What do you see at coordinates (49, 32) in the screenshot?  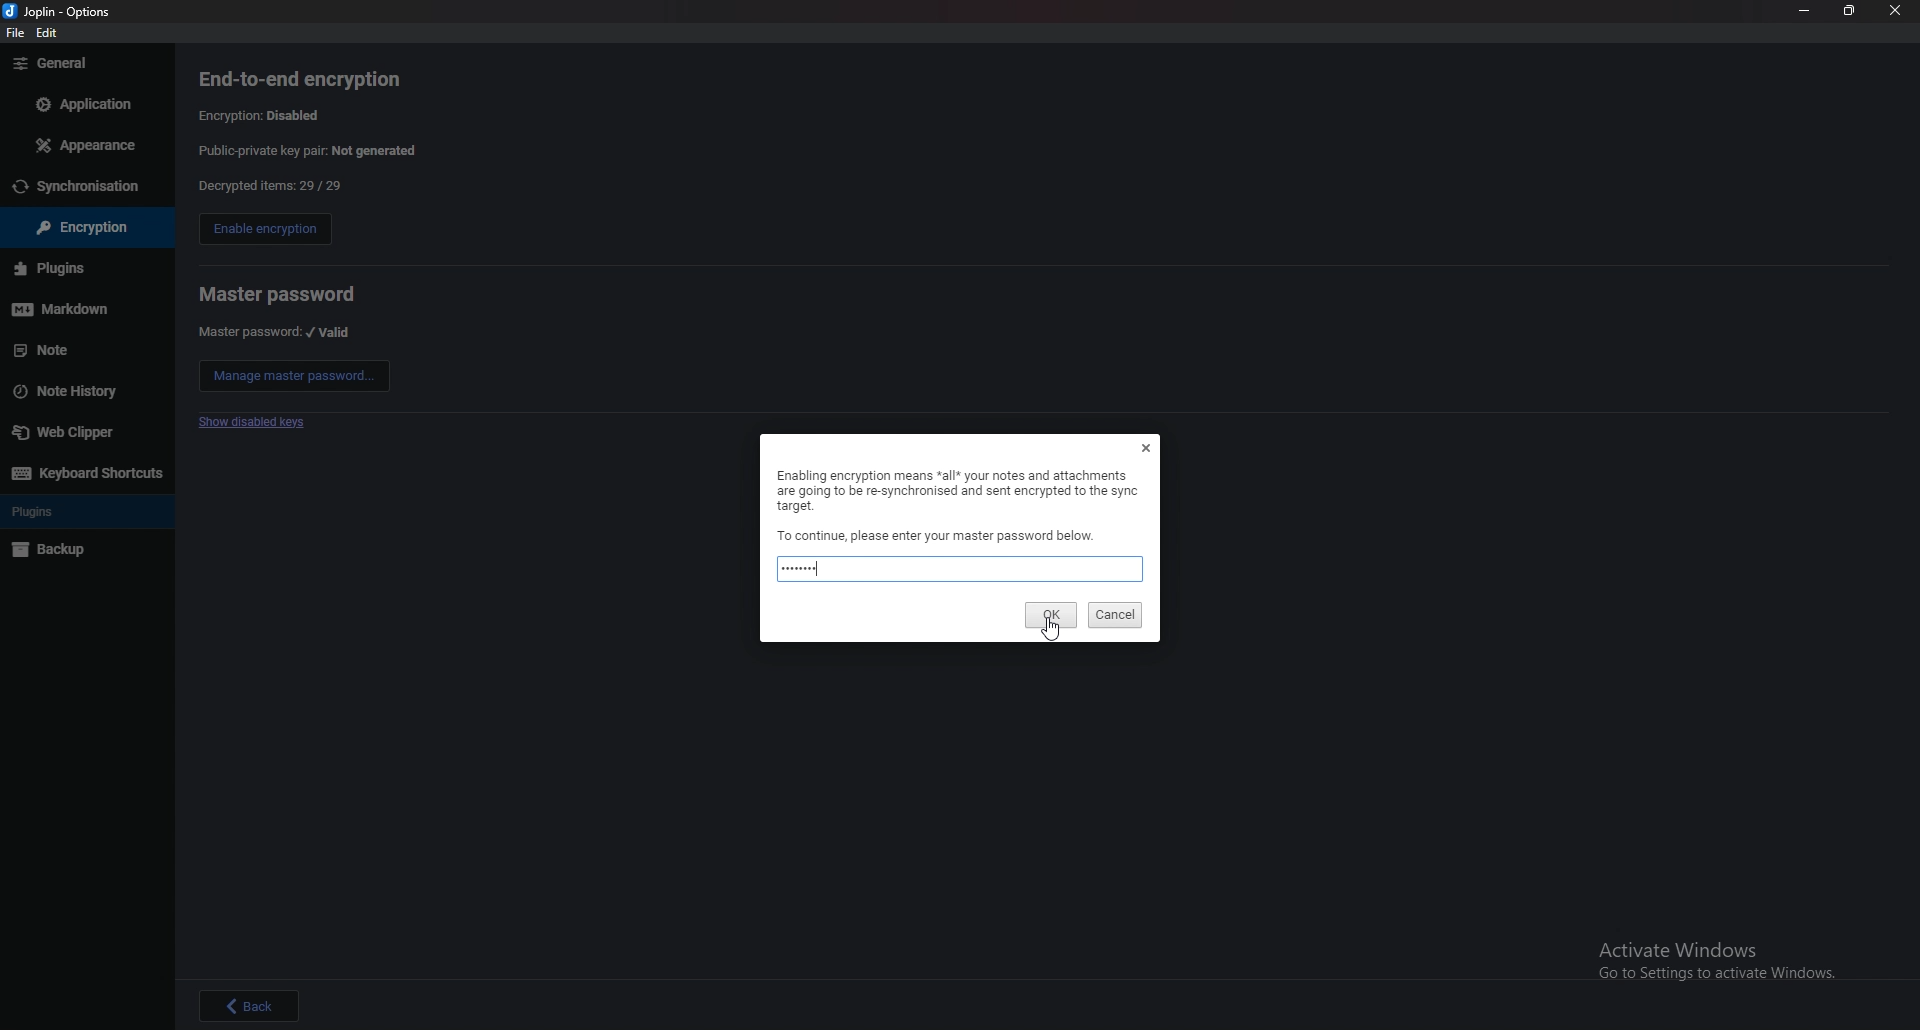 I see `` at bounding box center [49, 32].